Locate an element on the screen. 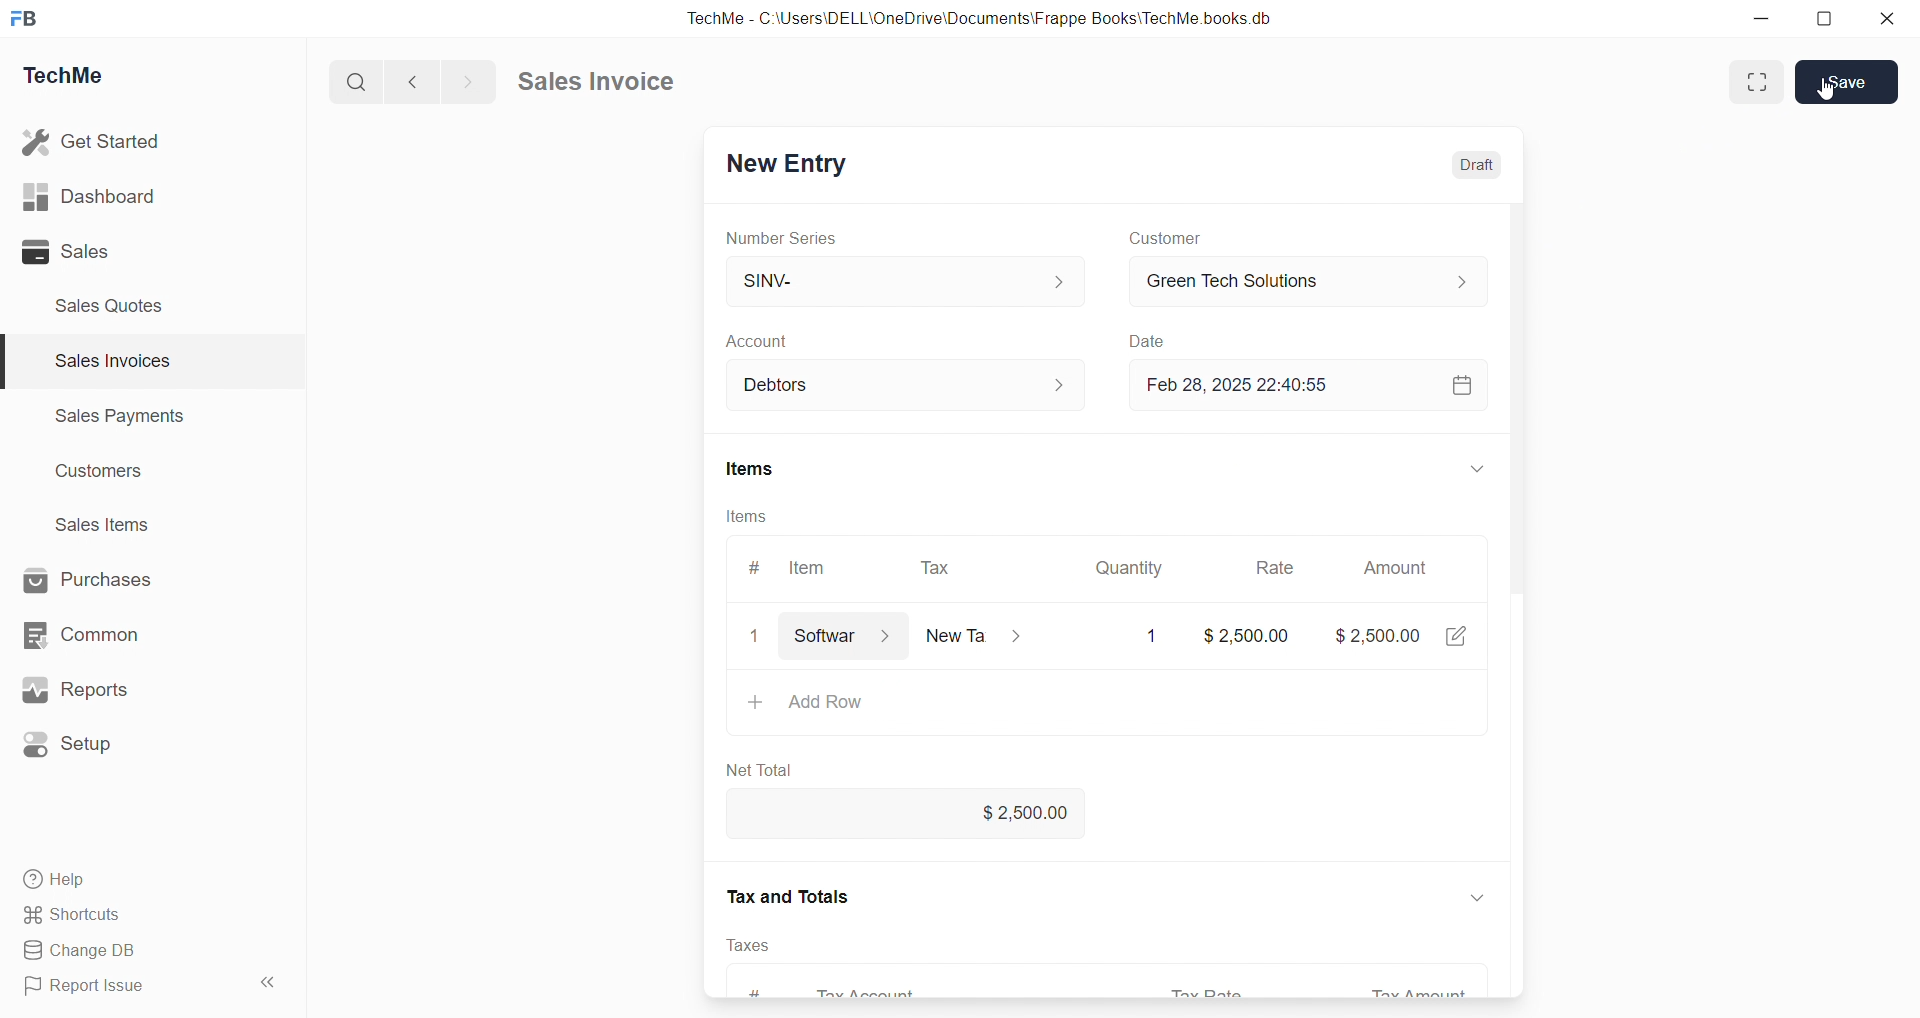 Image resolution: width=1920 pixels, height=1018 pixels. SINV- is located at coordinates (906, 279).